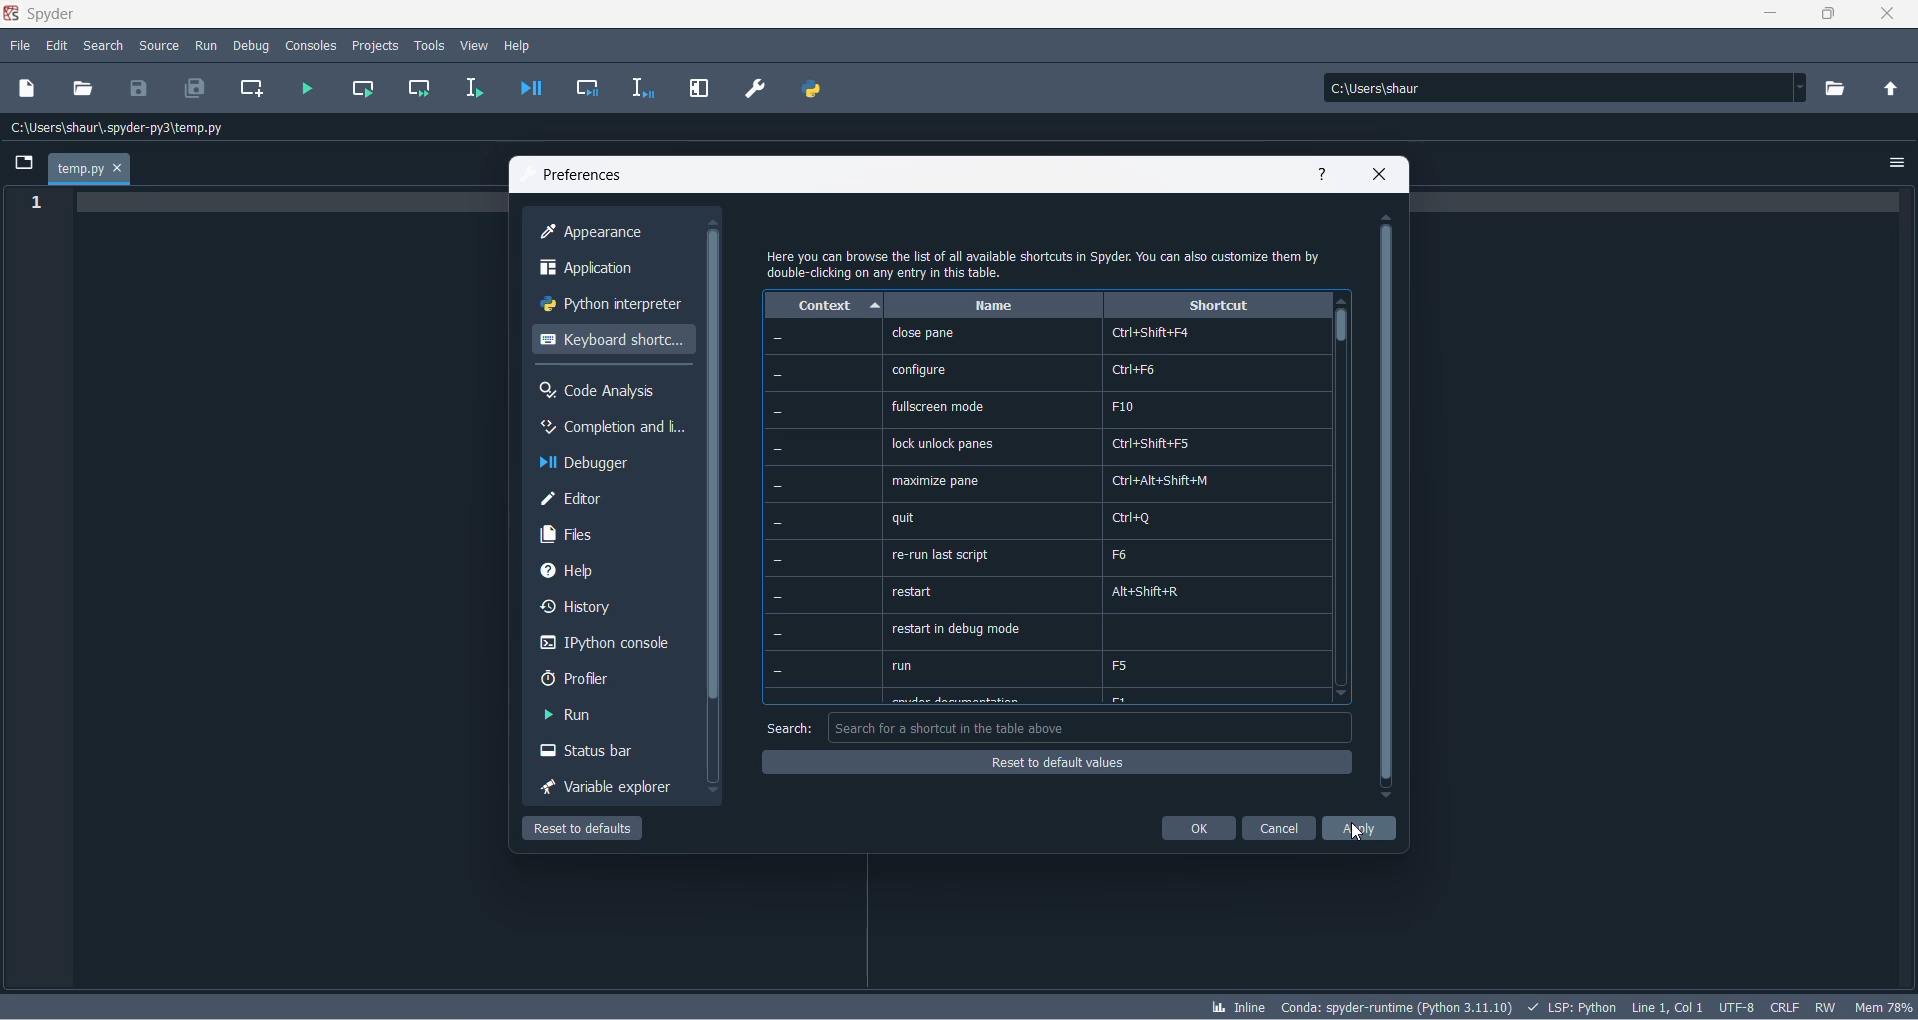 The height and width of the screenshot is (1020, 1918). What do you see at coordinates (778, 338) in the screenshot?
I see `-` at bounding box center [778, 338].